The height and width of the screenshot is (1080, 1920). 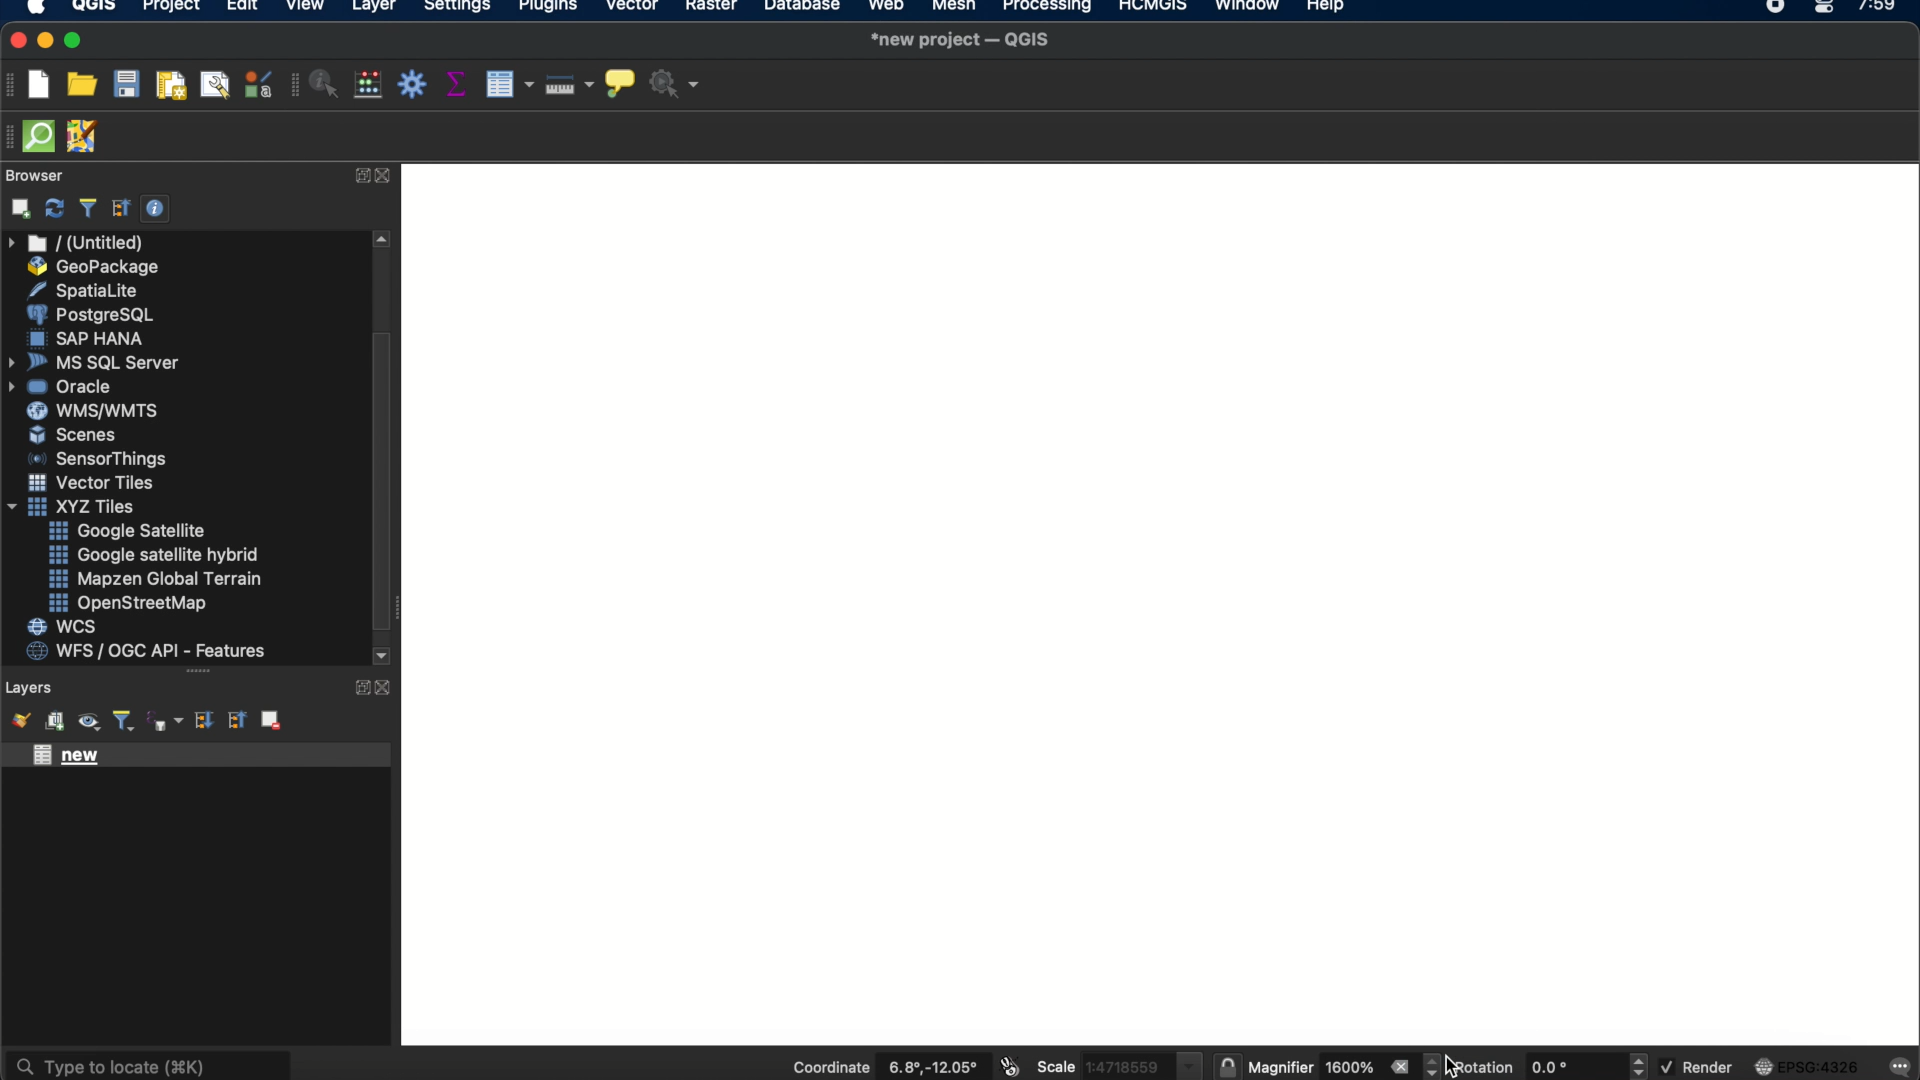 What do you see at coordinates (12, 135) in the screenshot?
I see `hidden toolbar` at bounding box center [12, 135].